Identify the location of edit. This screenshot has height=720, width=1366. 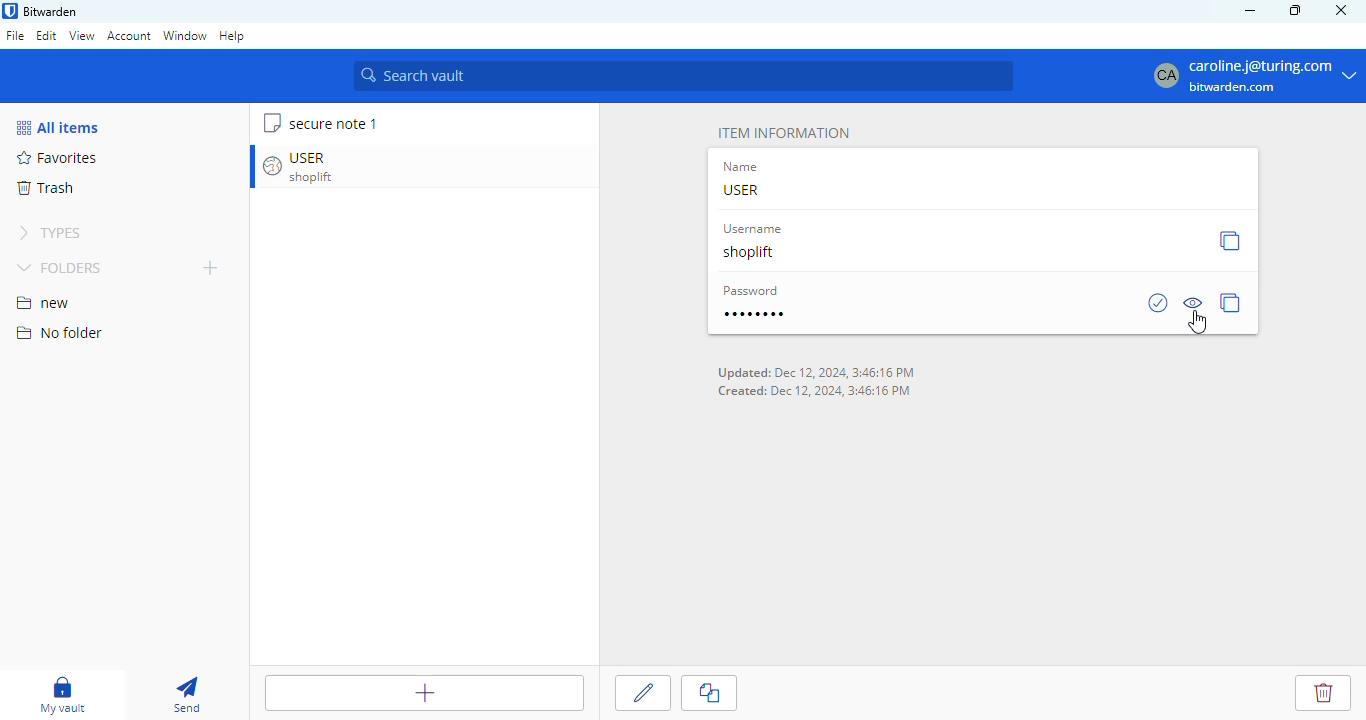
(46, 35).